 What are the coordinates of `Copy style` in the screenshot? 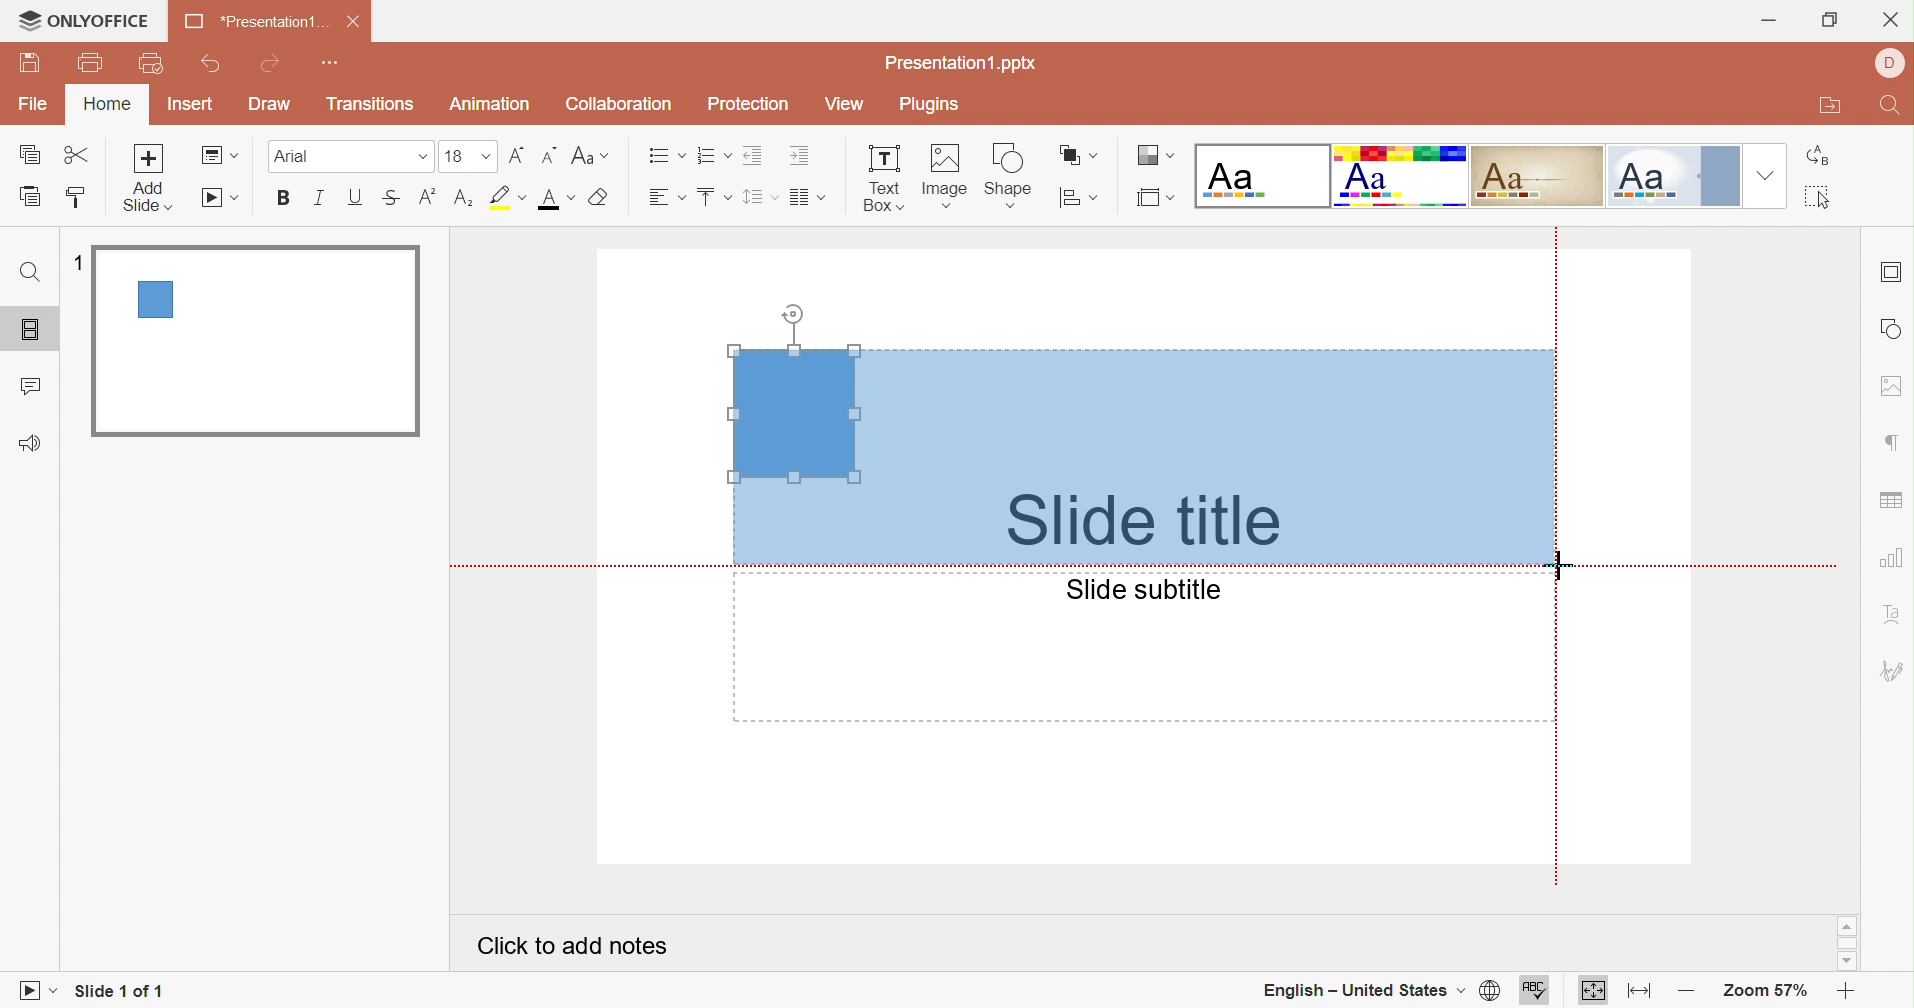 It's located at (72, 199).